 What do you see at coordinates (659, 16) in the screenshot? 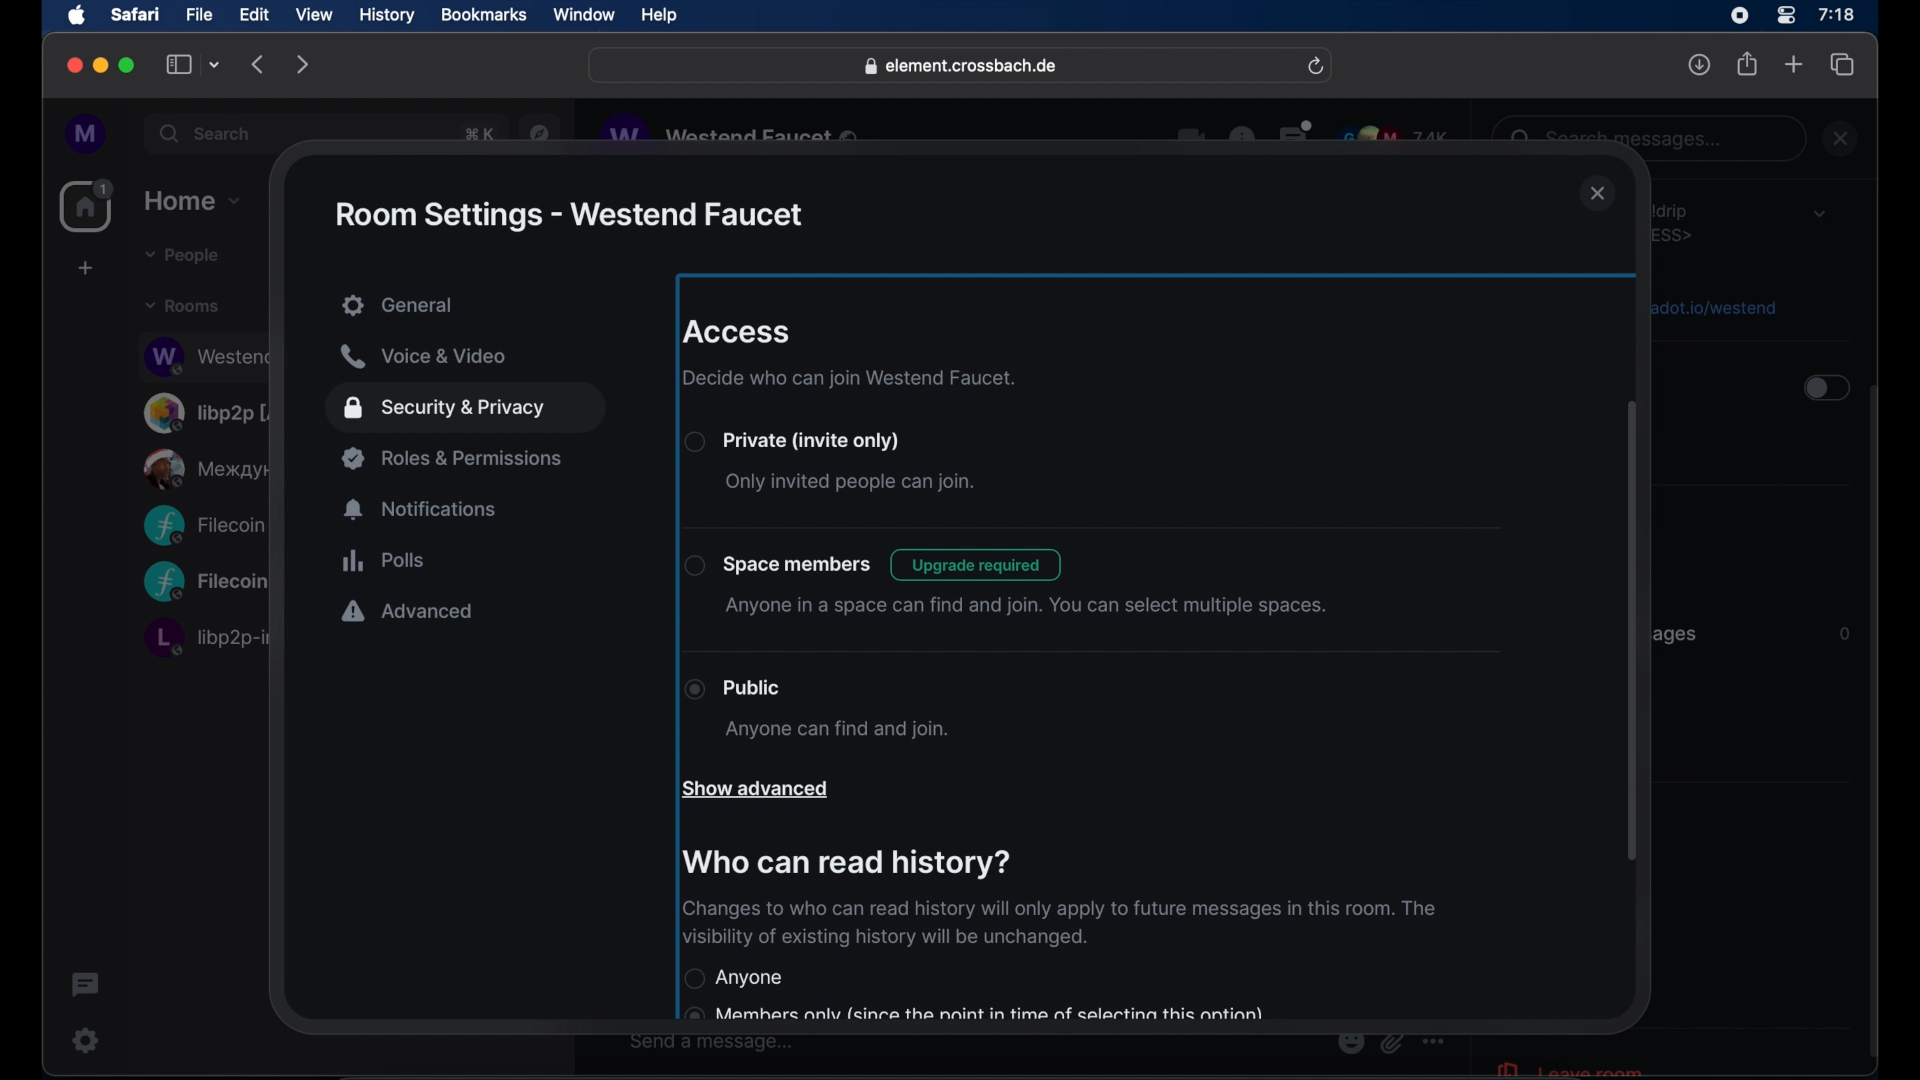
I see `help` at bounding box center [659, 16].